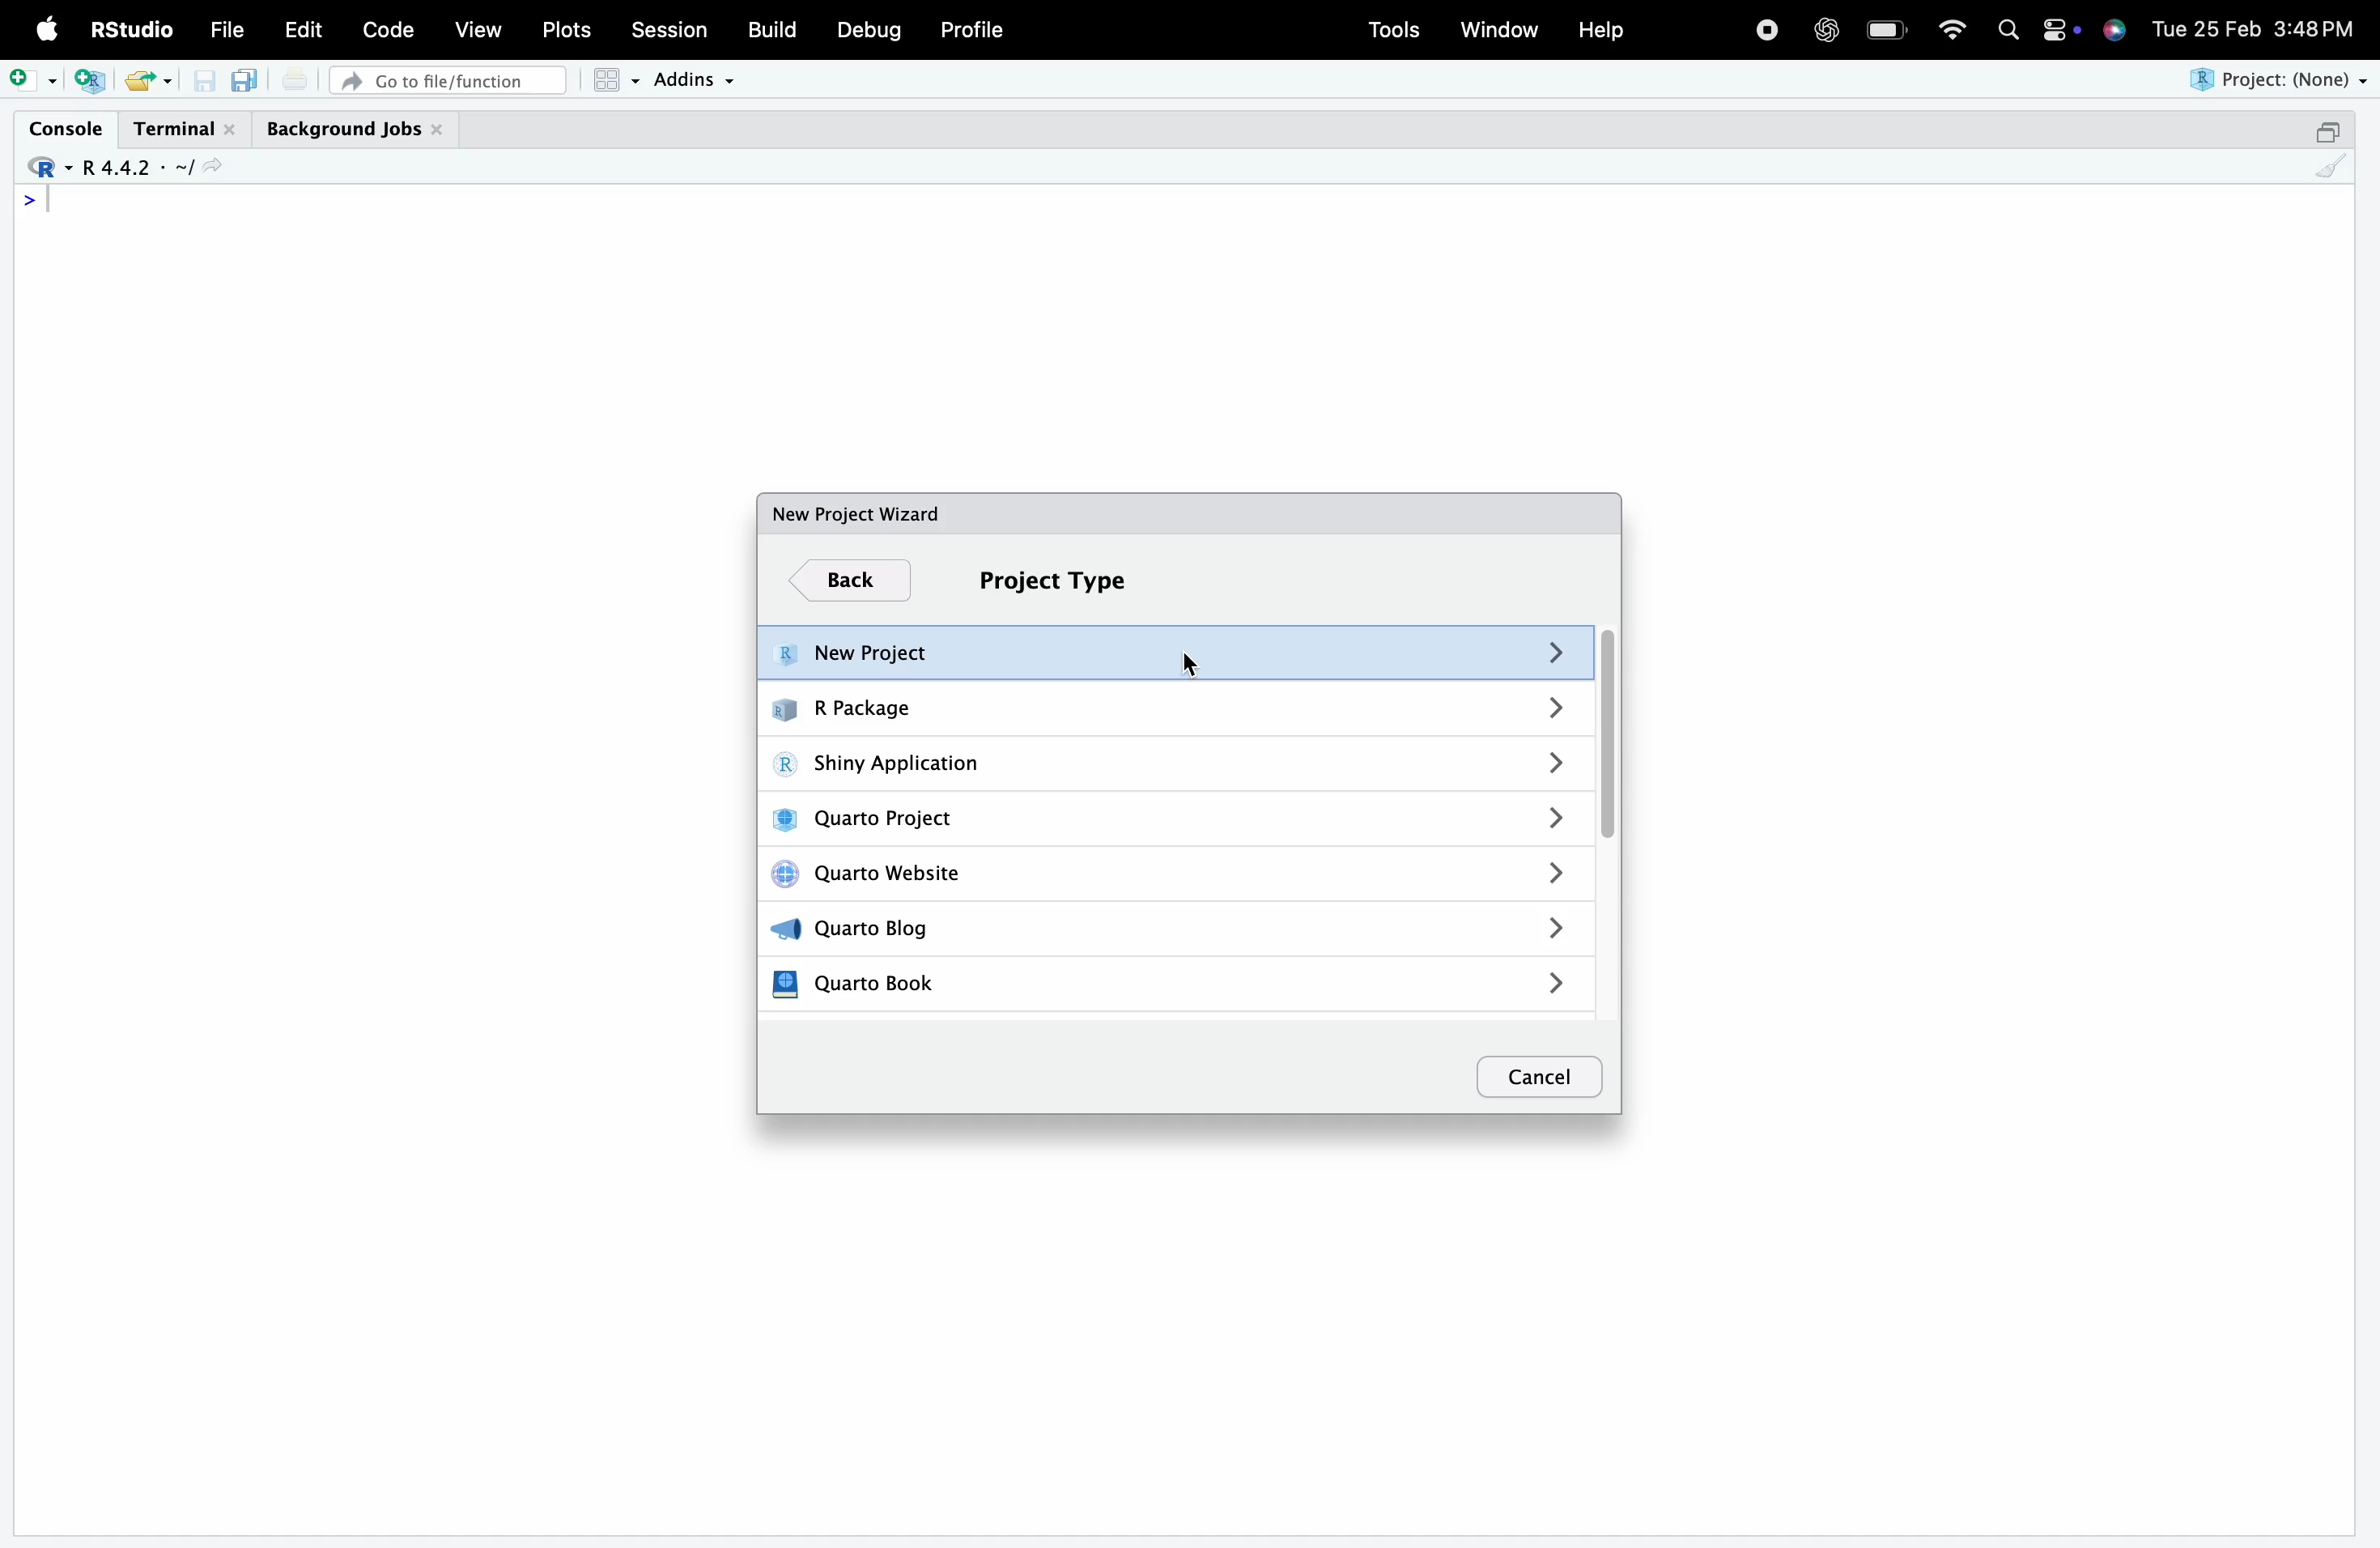  I want to click on Code, so click(387, 29).